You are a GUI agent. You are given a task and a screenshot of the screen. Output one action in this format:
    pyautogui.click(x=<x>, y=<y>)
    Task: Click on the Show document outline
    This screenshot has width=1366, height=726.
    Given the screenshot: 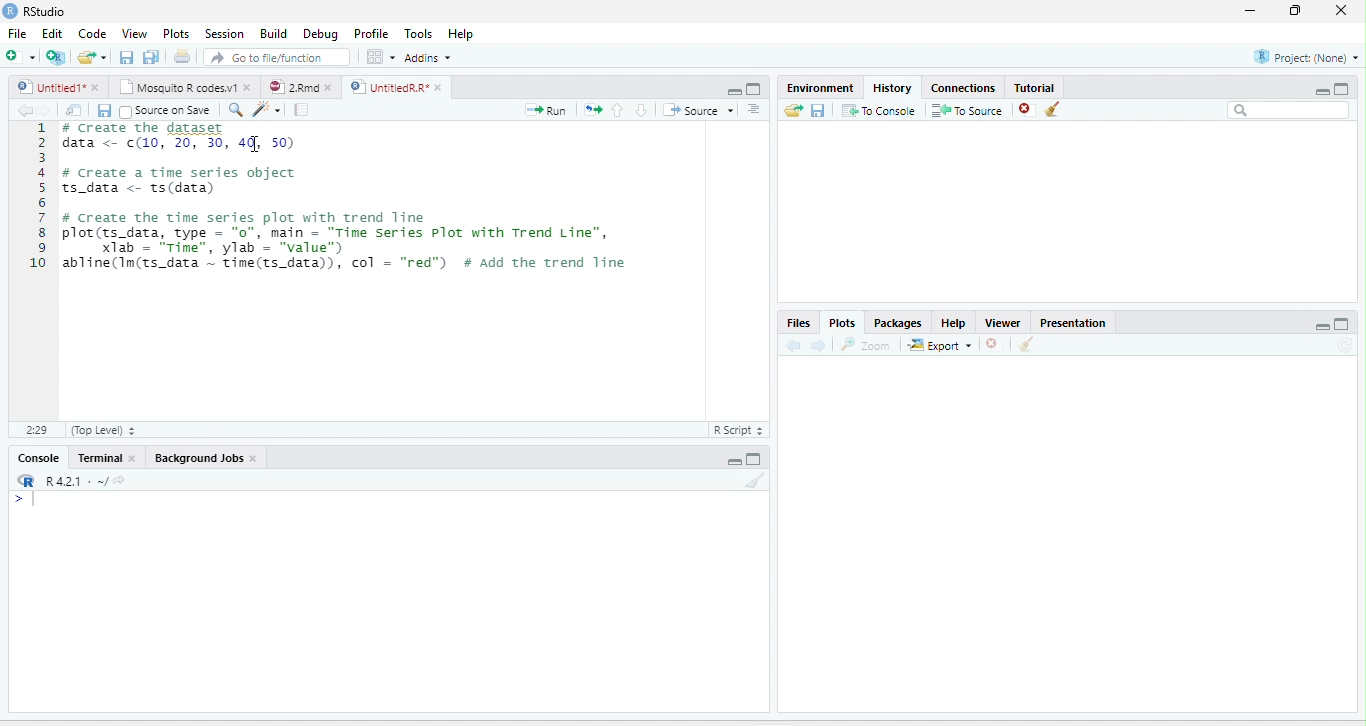 What is the action you would take?
    pyautogui.click(x=754, y=109)
    